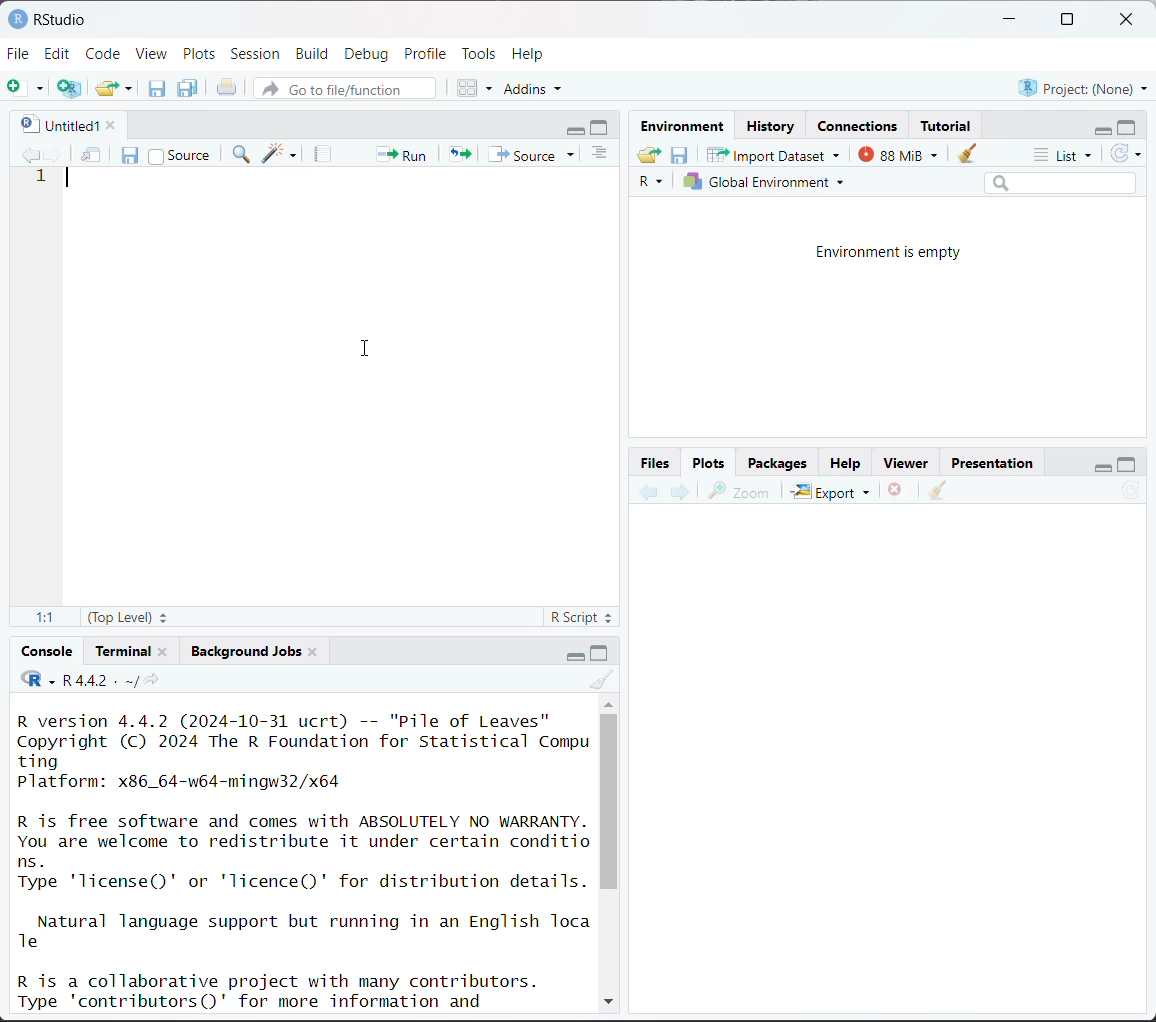 The height and width of the screenshot is (1022, 1156). What do you see at coordinates (890, 253) in the screenshot?
I see `Environment is empty` at bounding box center [890, 253].